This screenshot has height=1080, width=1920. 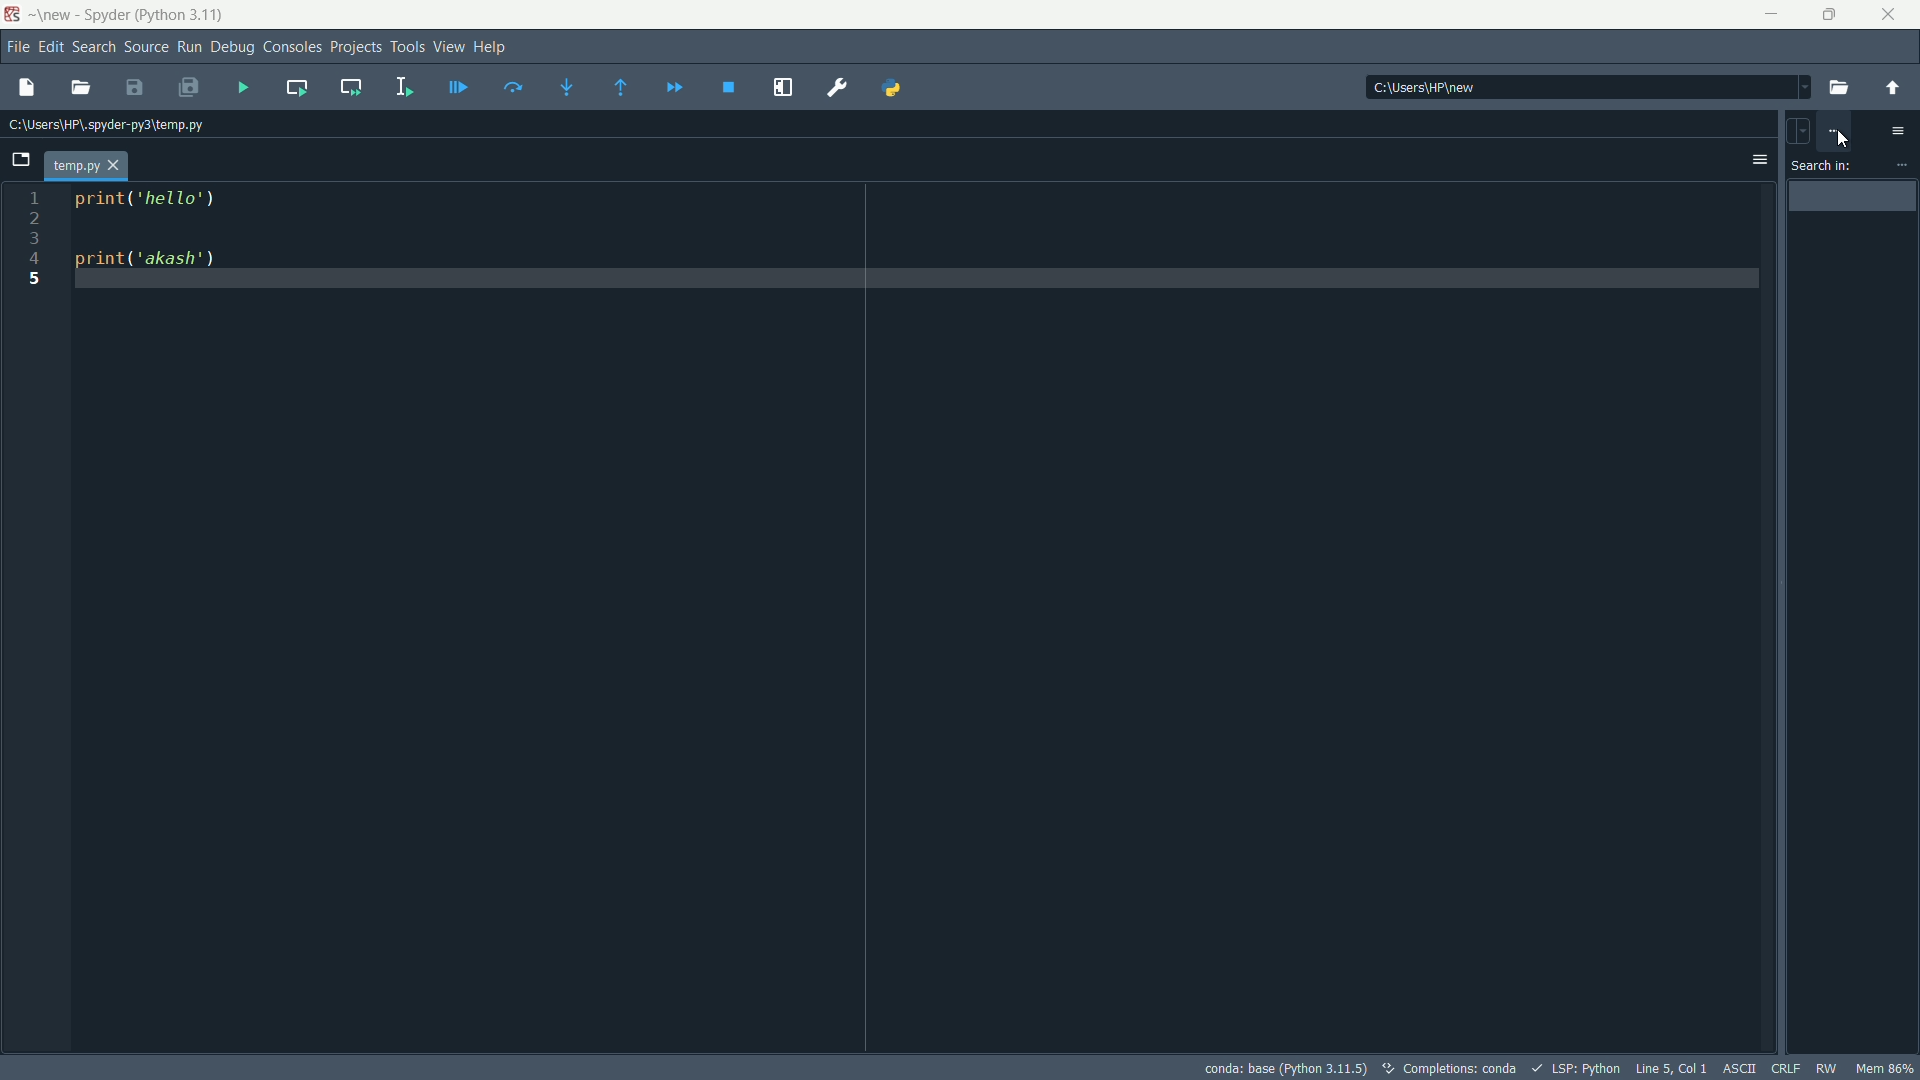 I want to click on Projects Menu, so click(x=352, y=46).